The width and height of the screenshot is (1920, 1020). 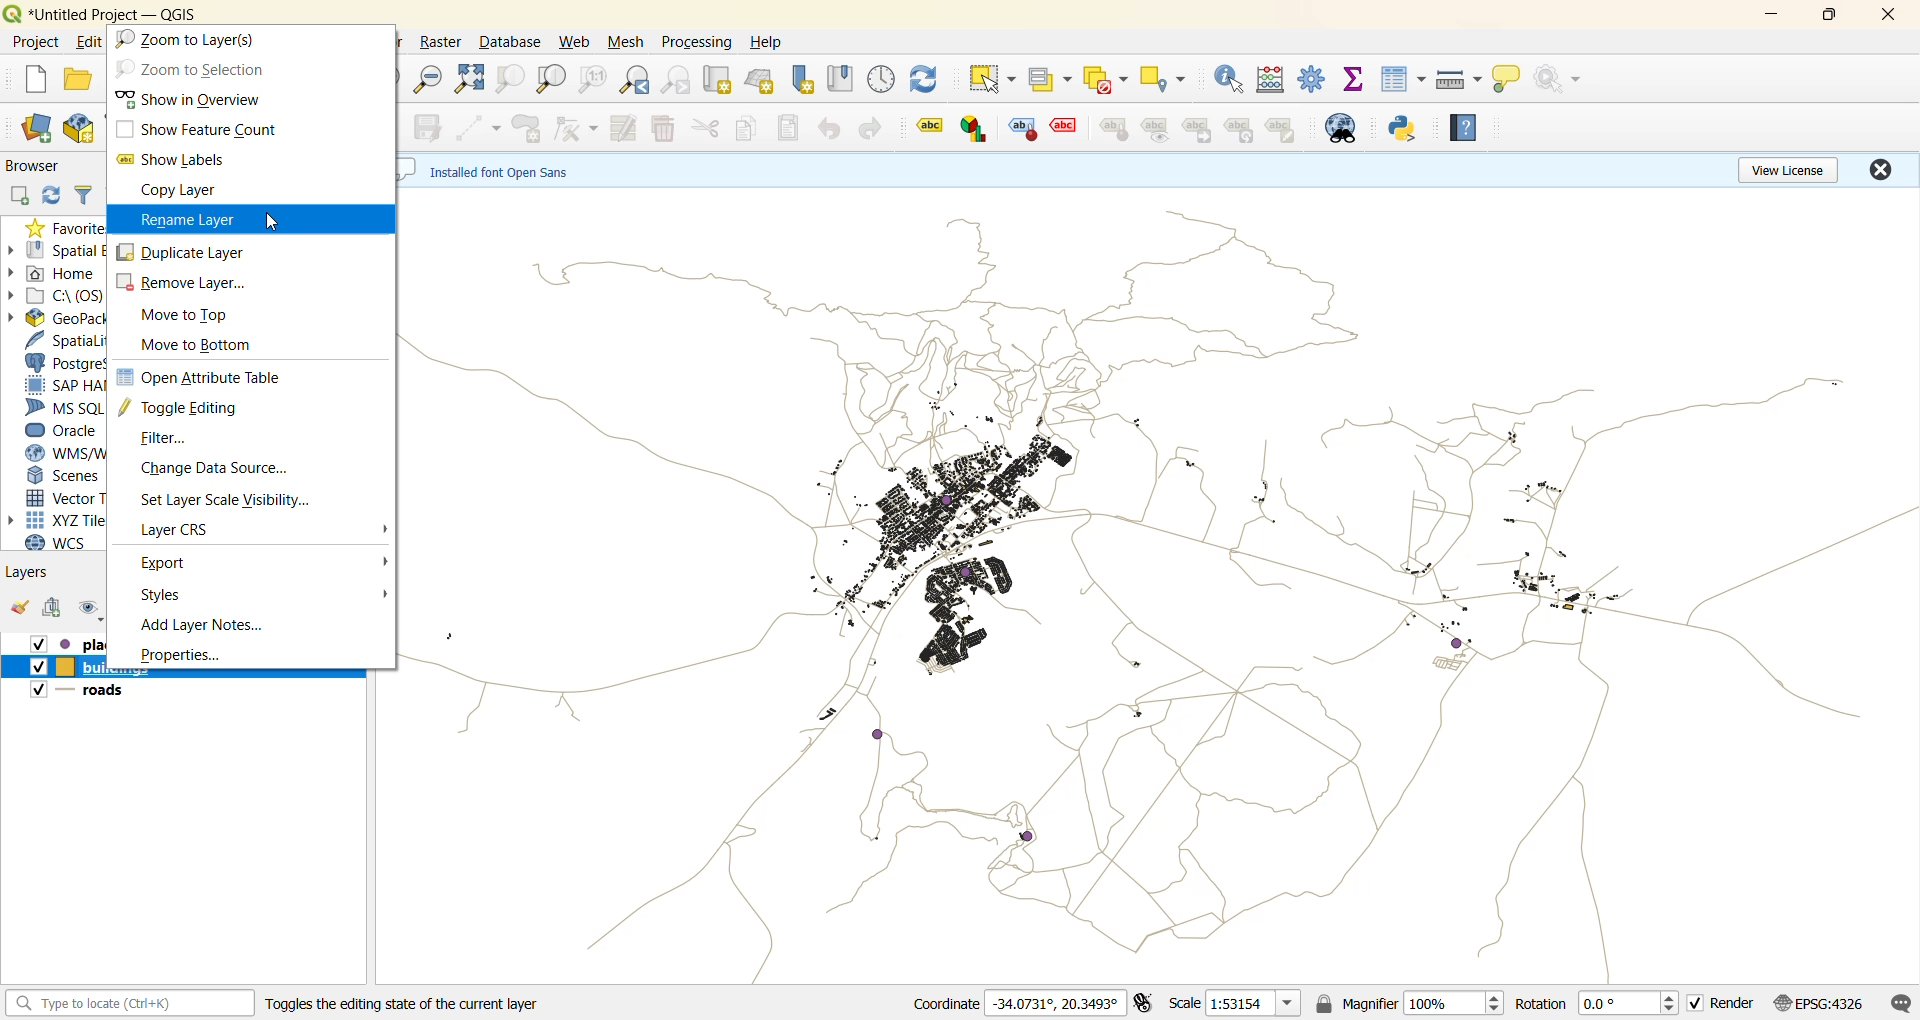 What do you see at coordinates (667, 128) in the screenshot?
I see `delete` at bounding box center [667, 128].